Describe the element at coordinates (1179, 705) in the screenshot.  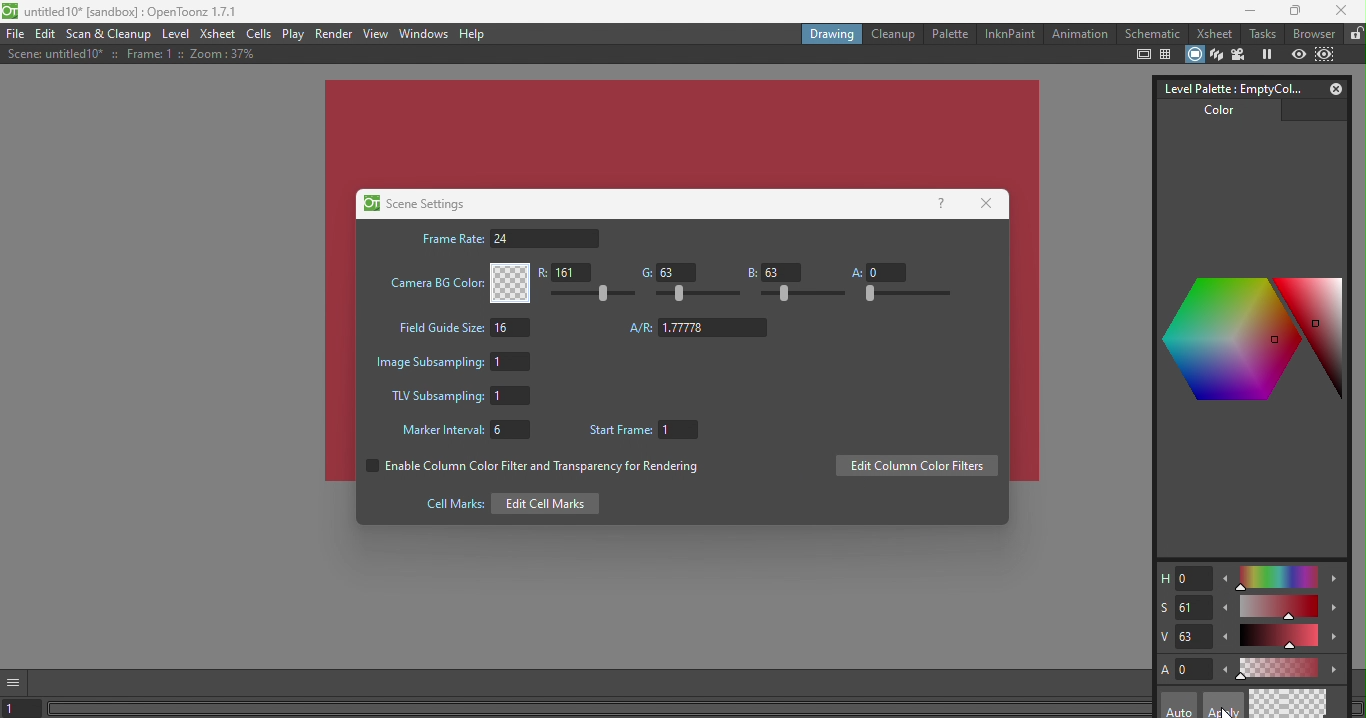
I see `Auto` at that location.